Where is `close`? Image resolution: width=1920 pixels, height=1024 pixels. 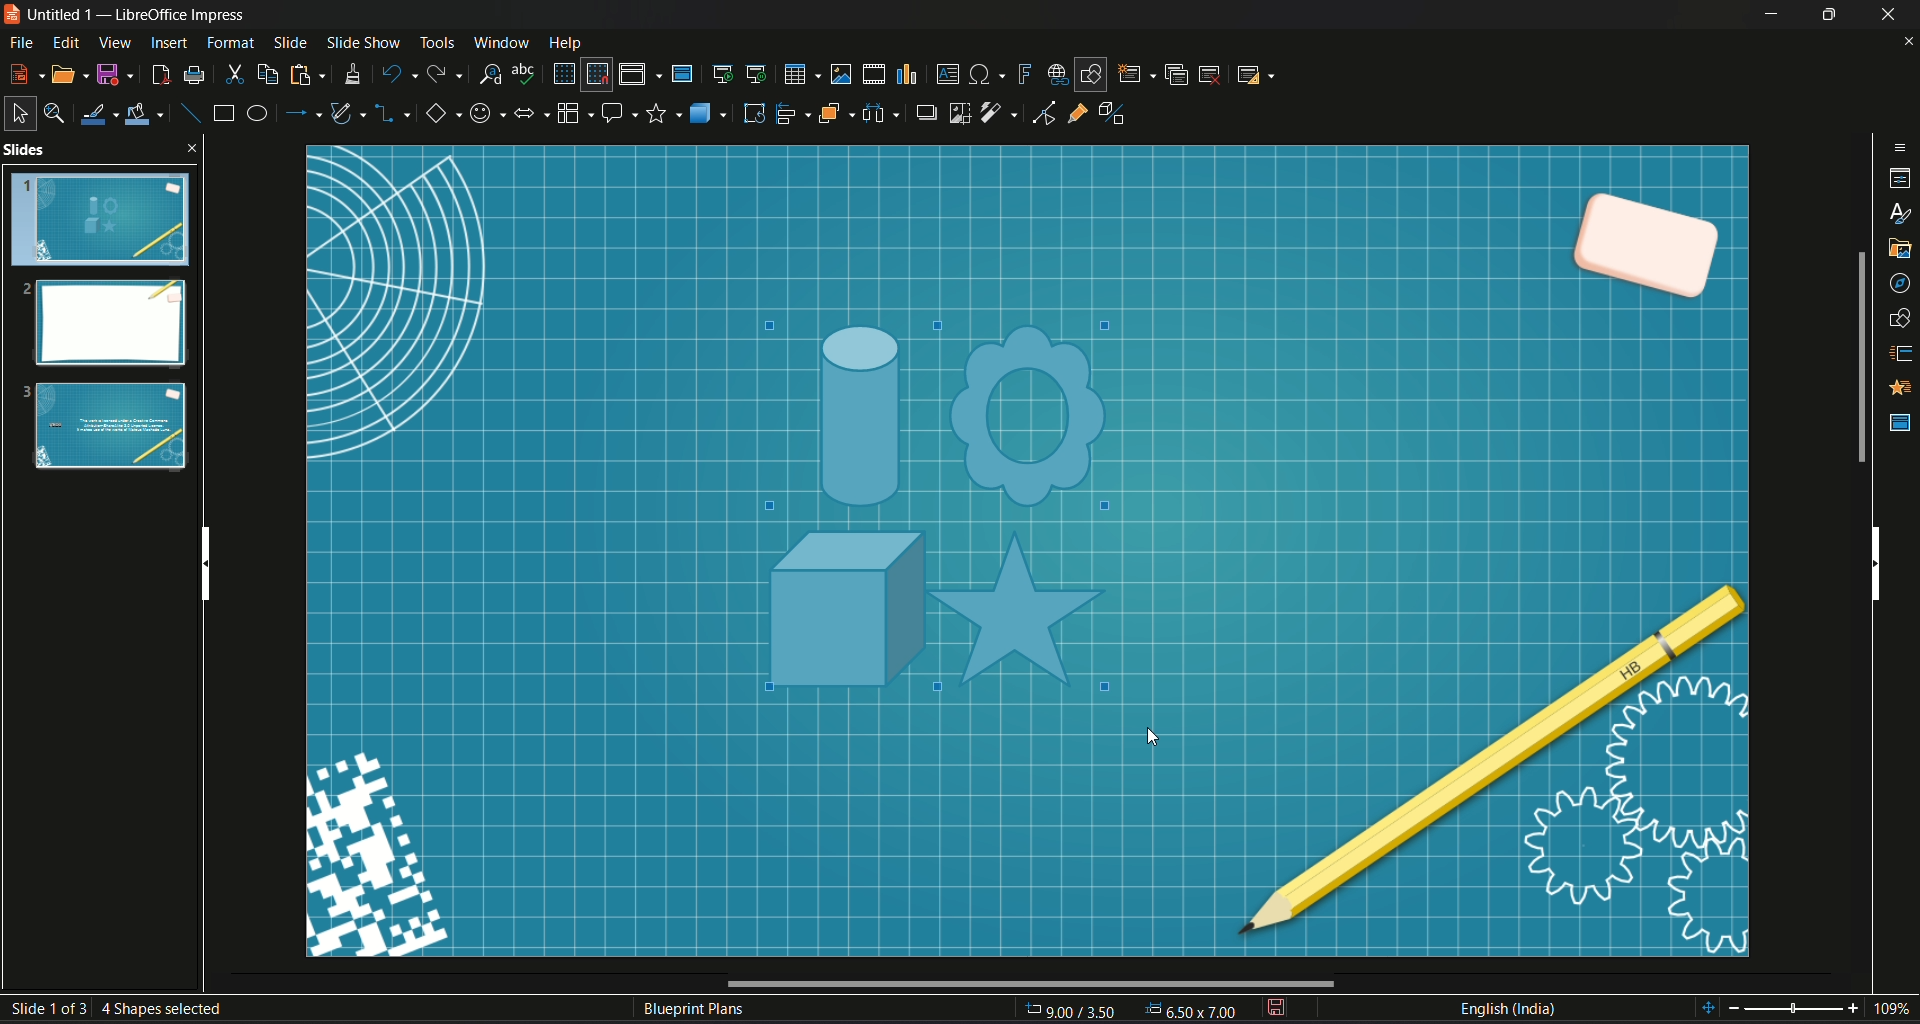 close is located at coordinates (1908, 43).